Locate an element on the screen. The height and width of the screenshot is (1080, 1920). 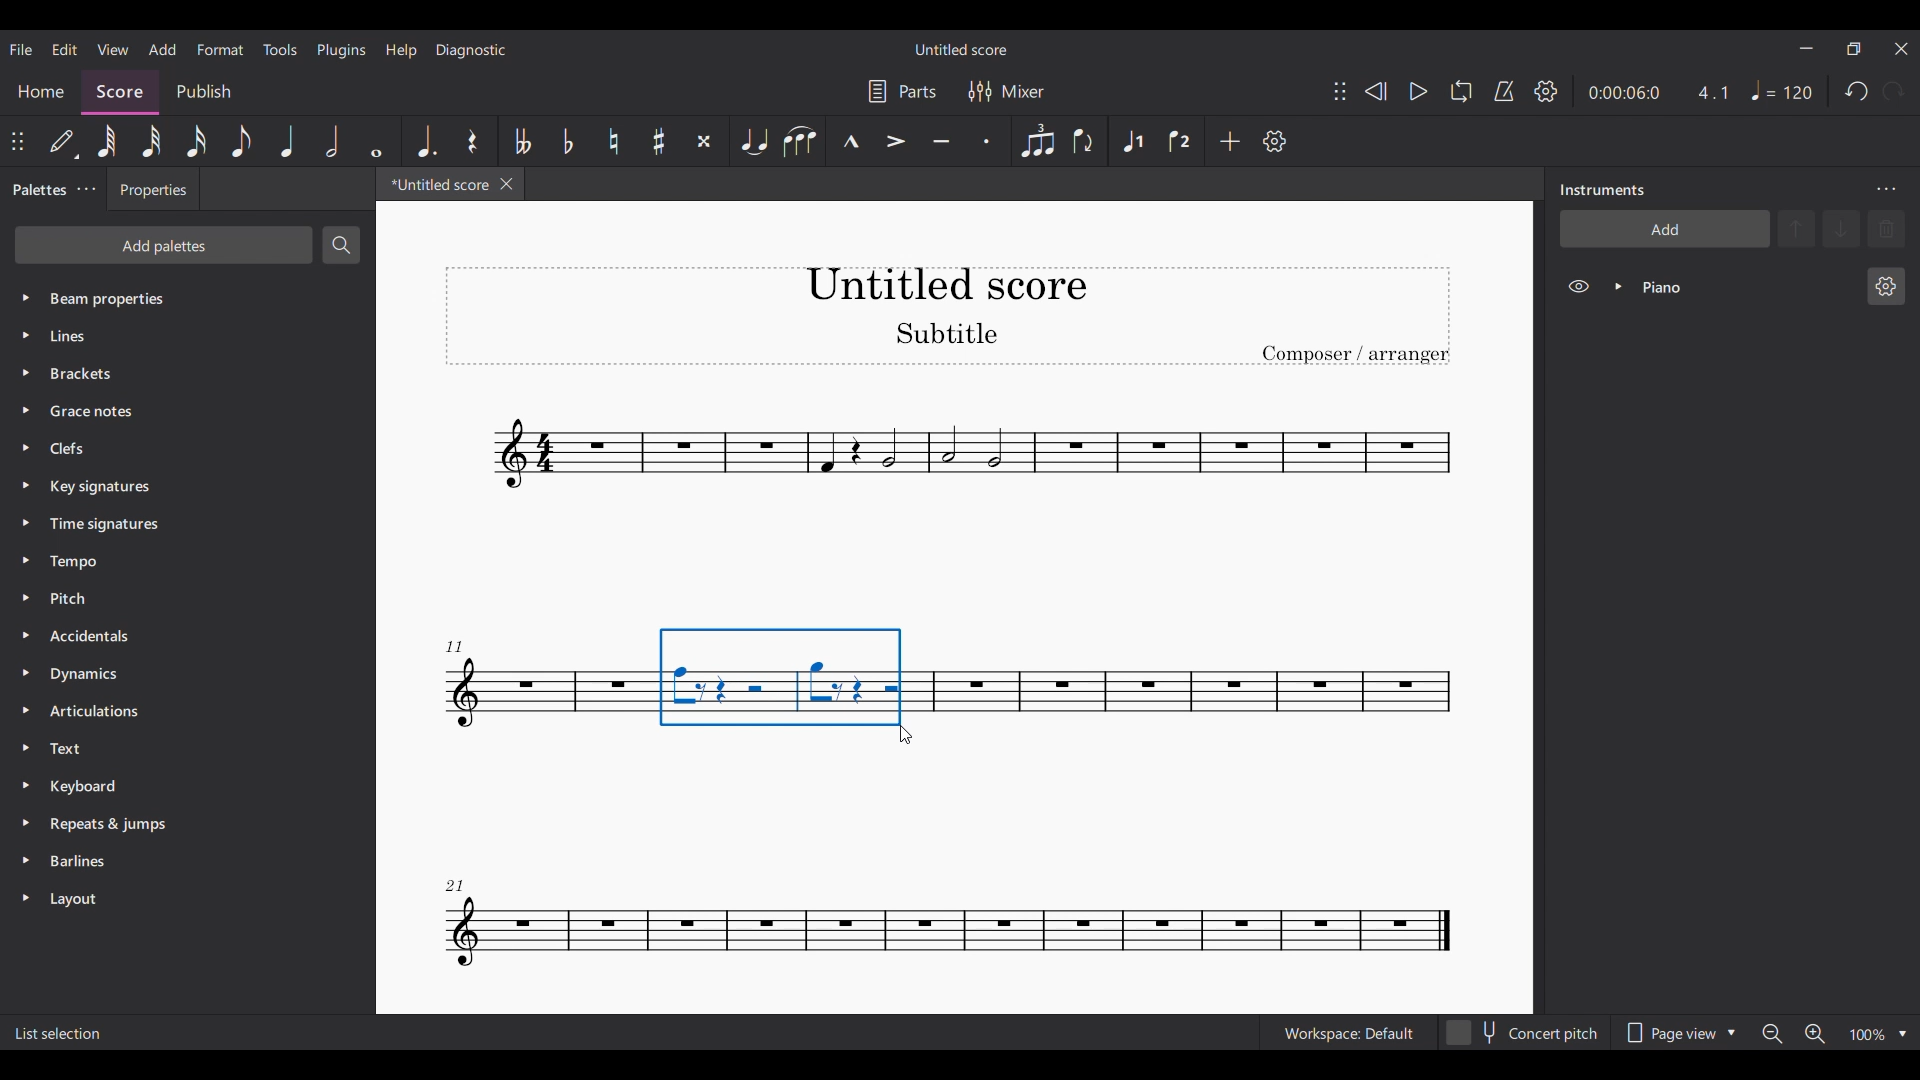
Augmentation dot is located at coordinates (425, 141).